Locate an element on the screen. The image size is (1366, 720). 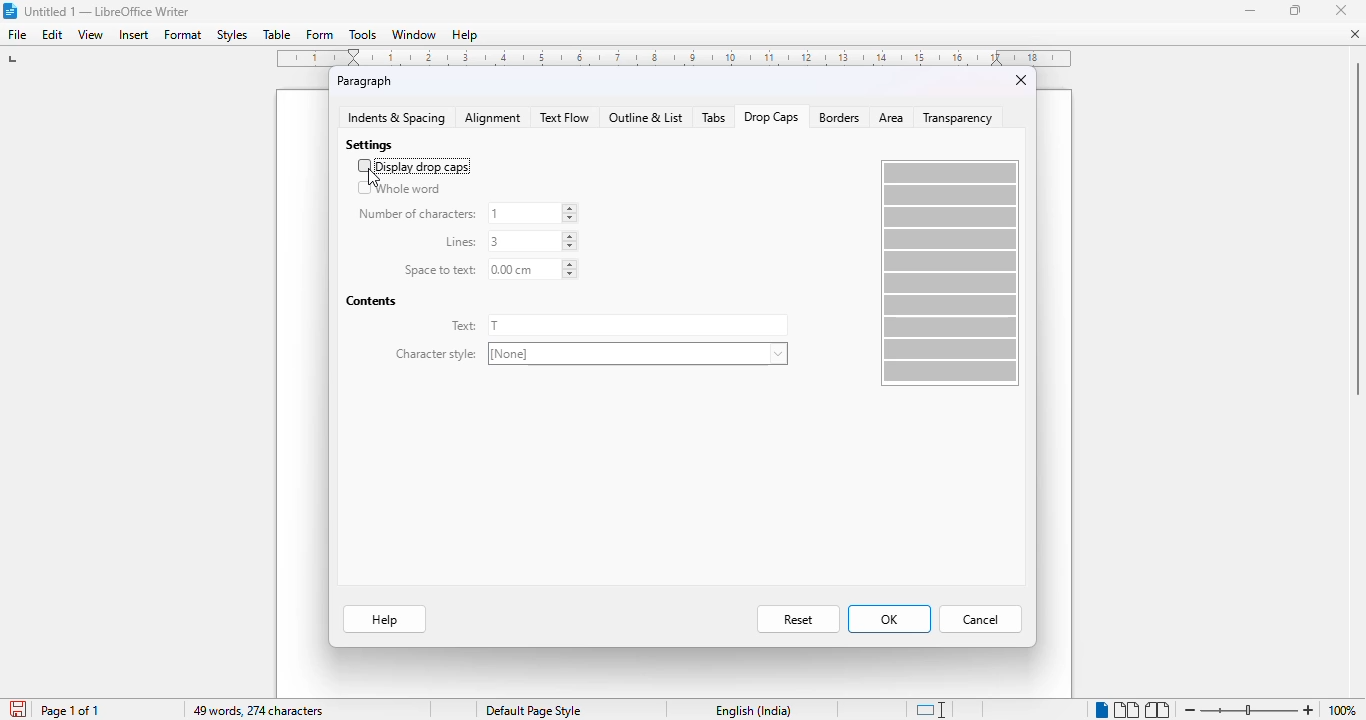
tools is located at coordinates (363, 34).